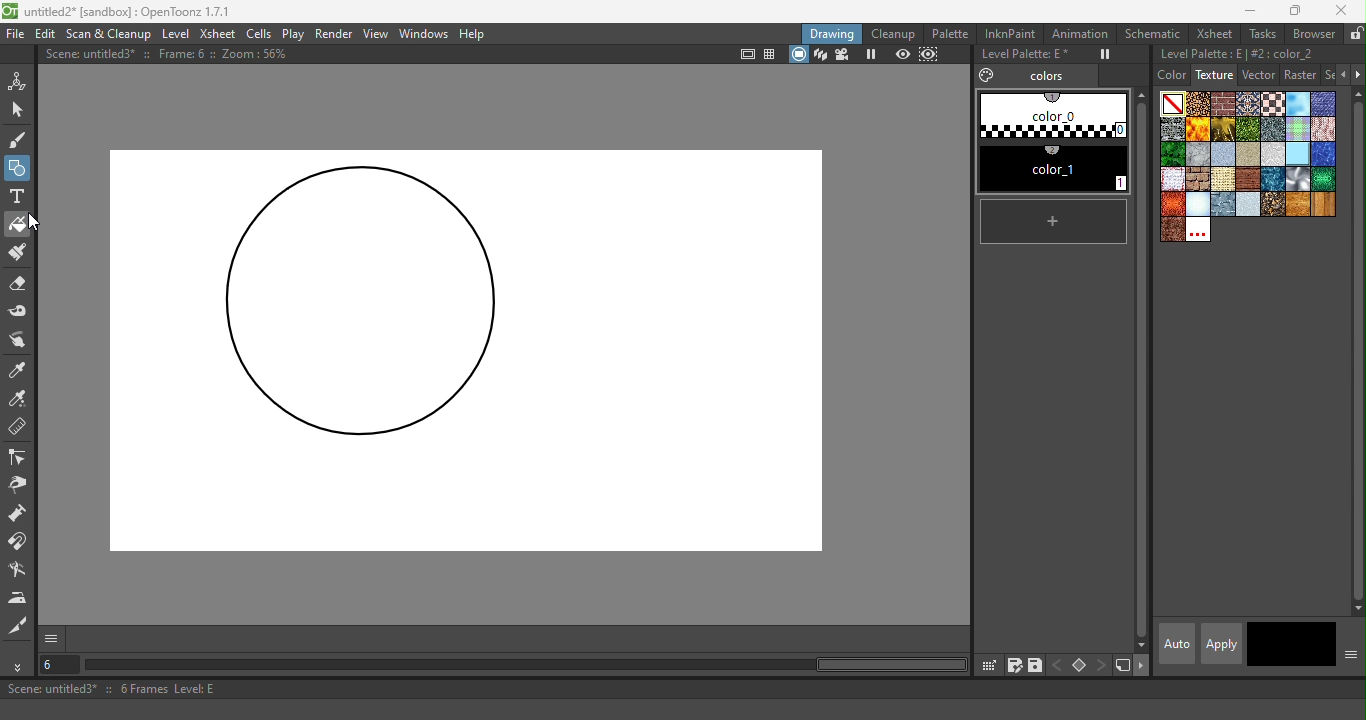  What do you see at coordinates (46, 34) in the screenshot?
I see `Edit` at bounding box center [46, 34].